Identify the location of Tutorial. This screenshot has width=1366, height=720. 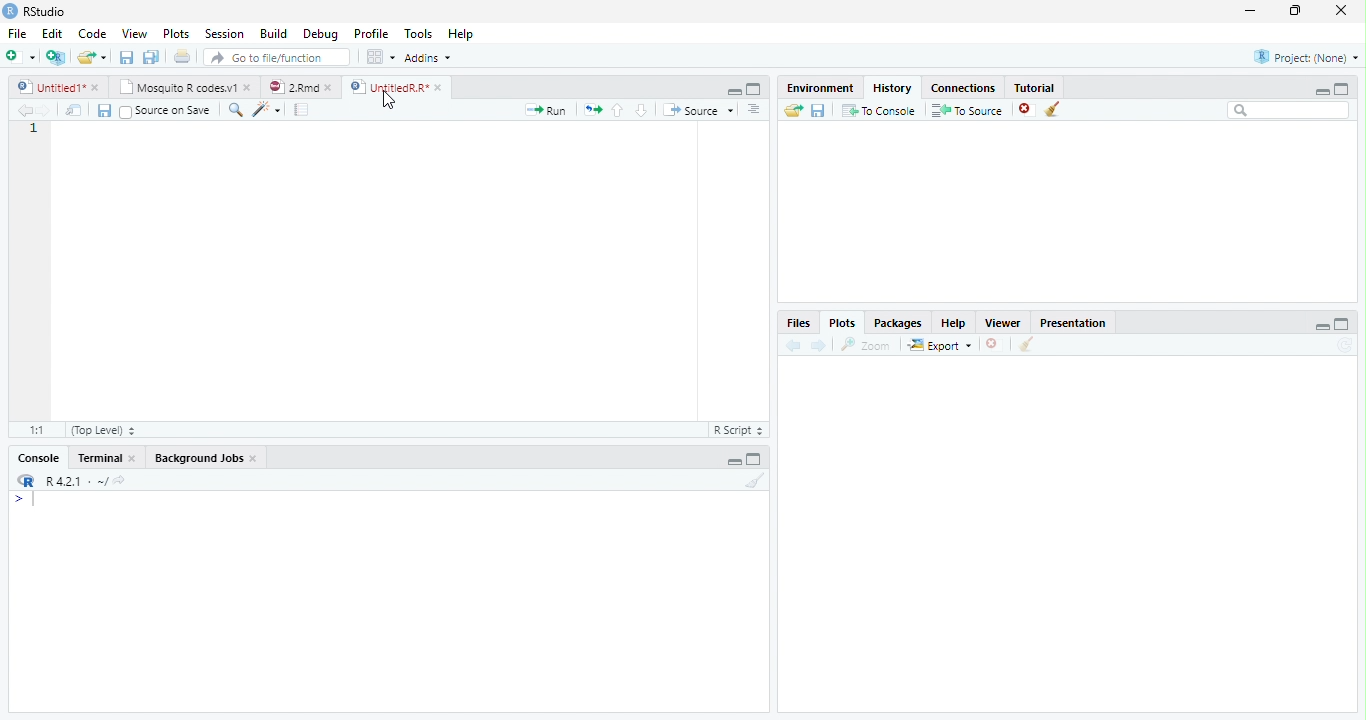
(1036, 86).